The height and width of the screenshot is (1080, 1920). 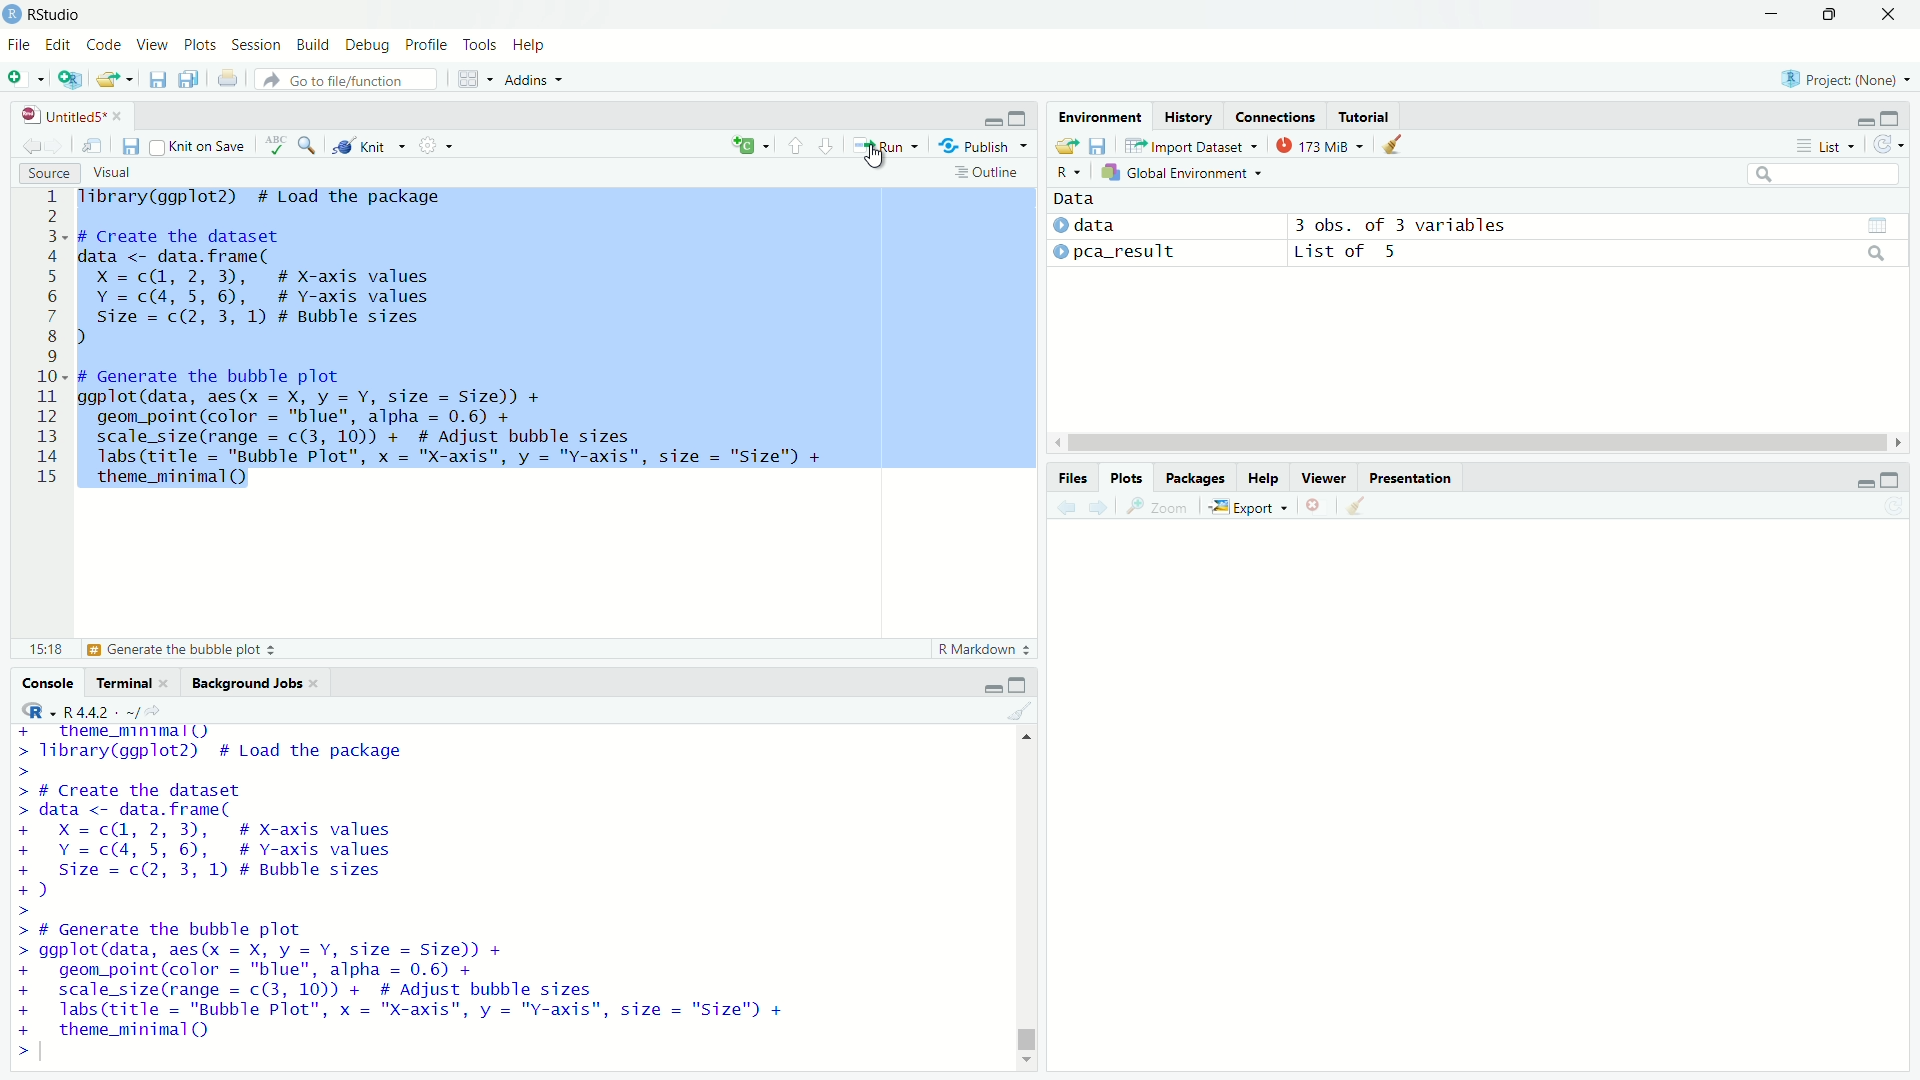 What do you see at coordinates (308, 143) in the screenshot?
I see `find and replace` at bounding box center [308, 143].